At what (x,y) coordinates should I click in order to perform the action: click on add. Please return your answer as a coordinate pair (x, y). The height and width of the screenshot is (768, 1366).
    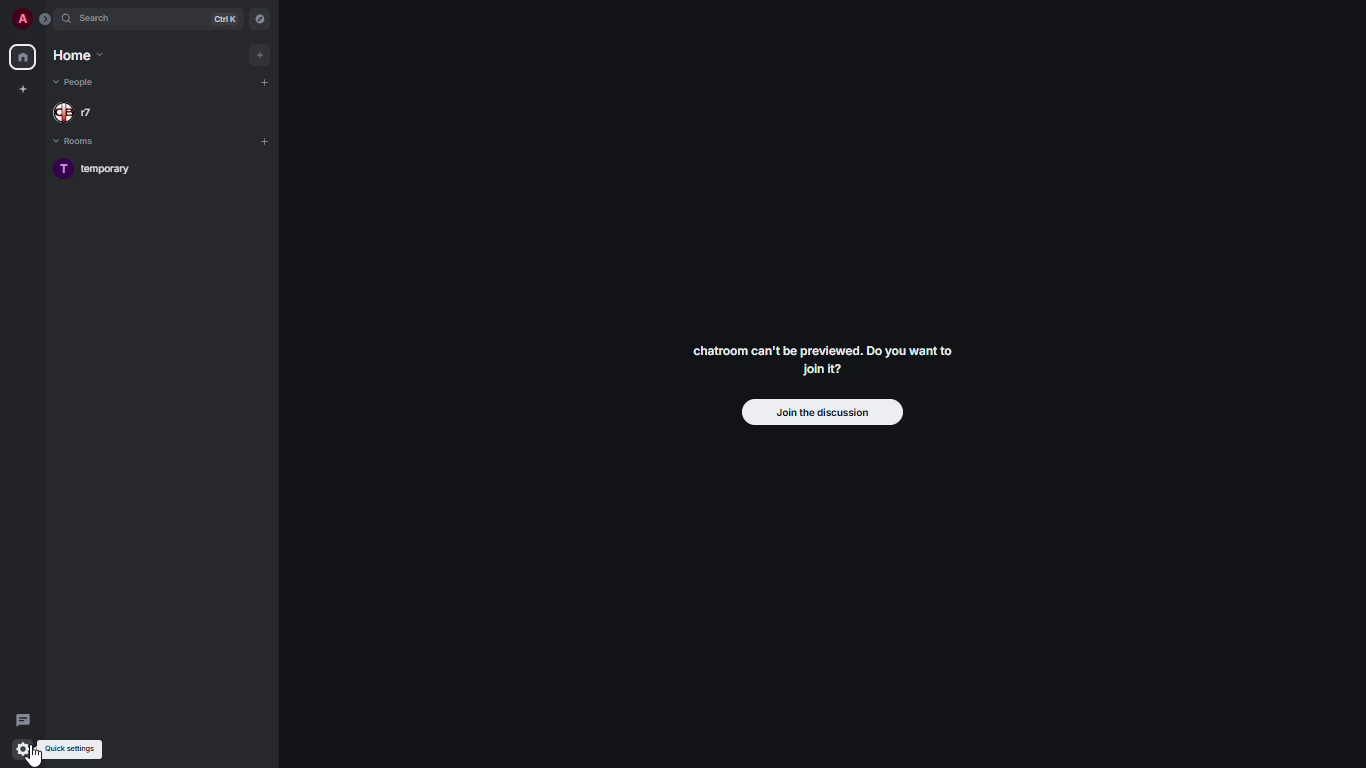
    Looking at the image, I should click on (261, 53).